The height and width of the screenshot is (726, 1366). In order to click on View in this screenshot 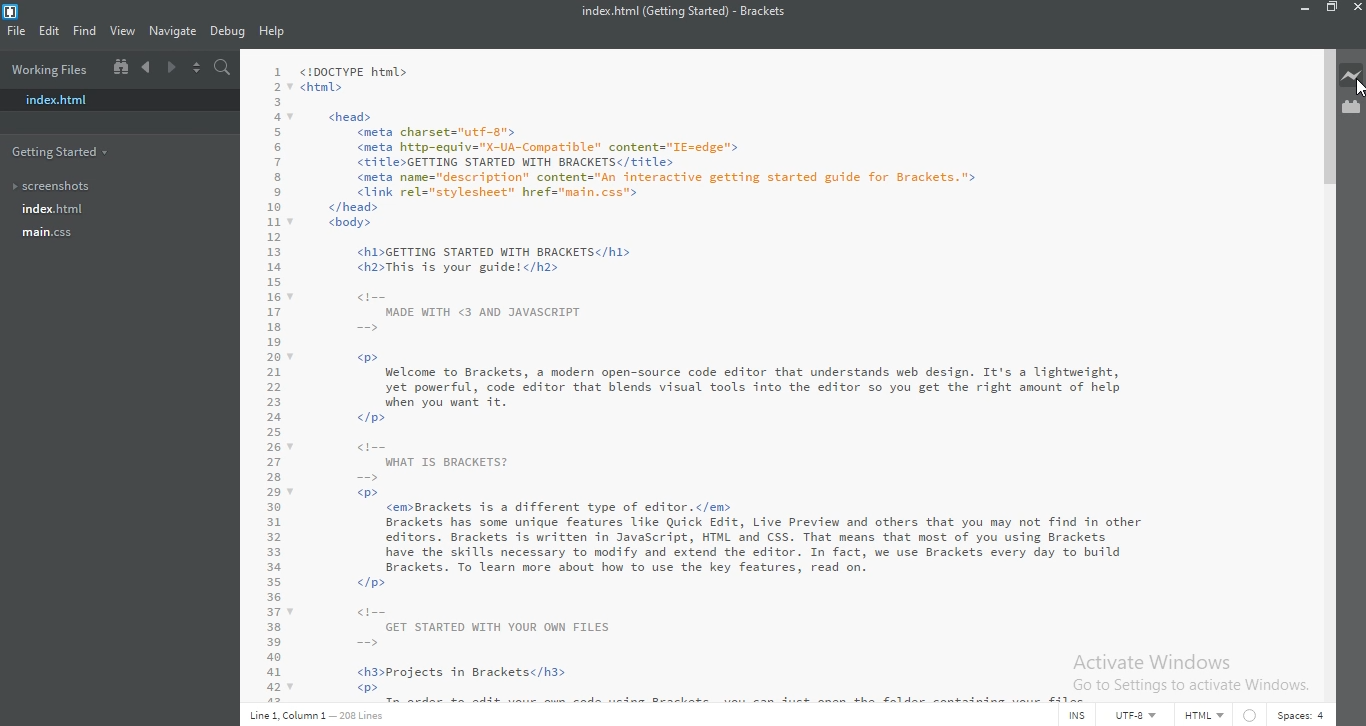, I will do `click(123, 32)`.